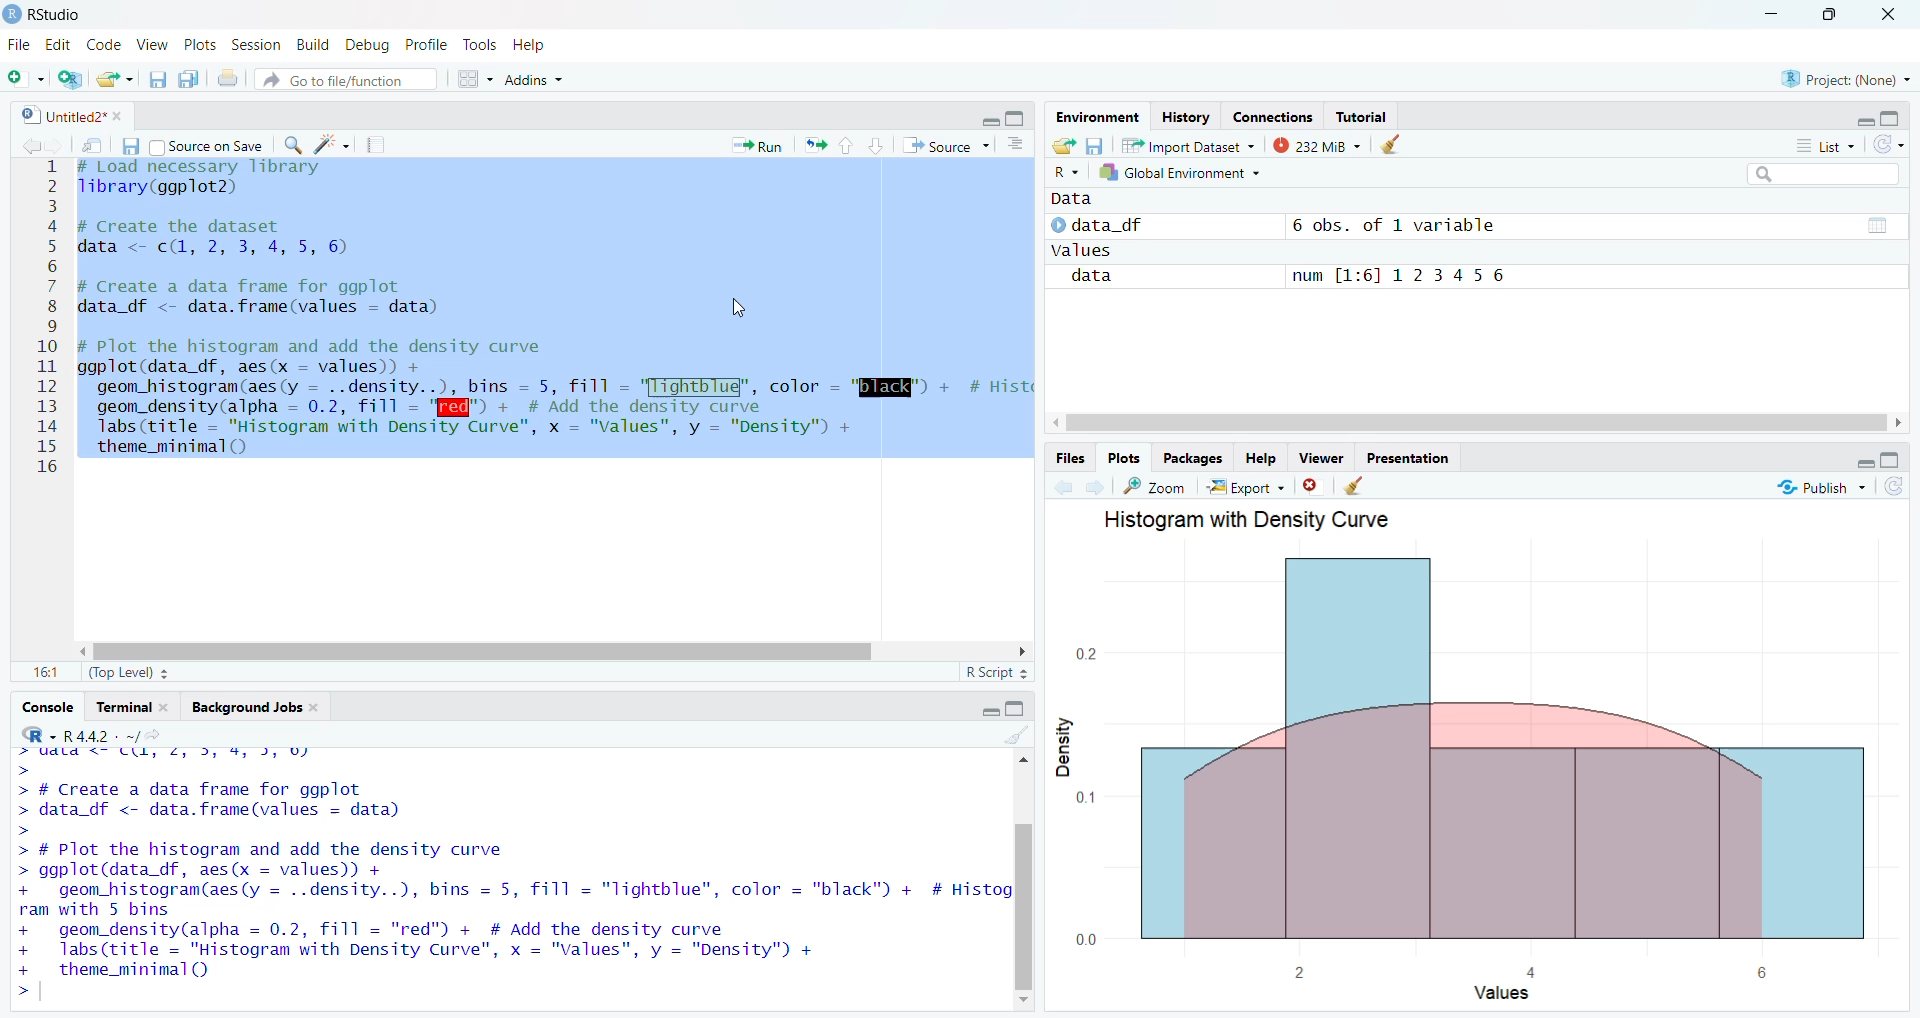  What do you see at coordinates (1187, 113) in the screenshot?
I see `History` at bounding box center [1187, 113].